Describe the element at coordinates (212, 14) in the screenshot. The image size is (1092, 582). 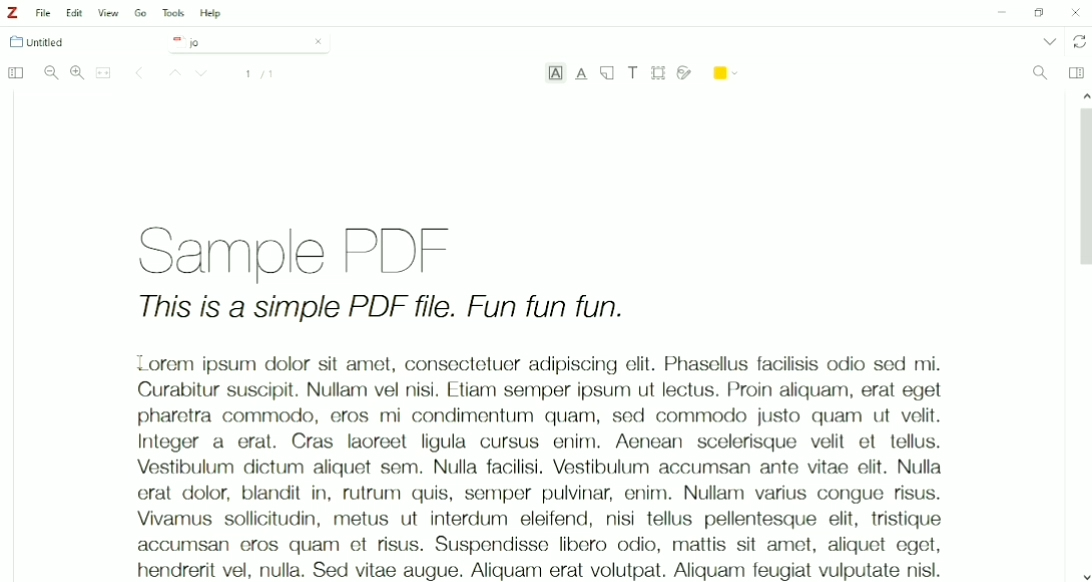
I see `Help` at that location.